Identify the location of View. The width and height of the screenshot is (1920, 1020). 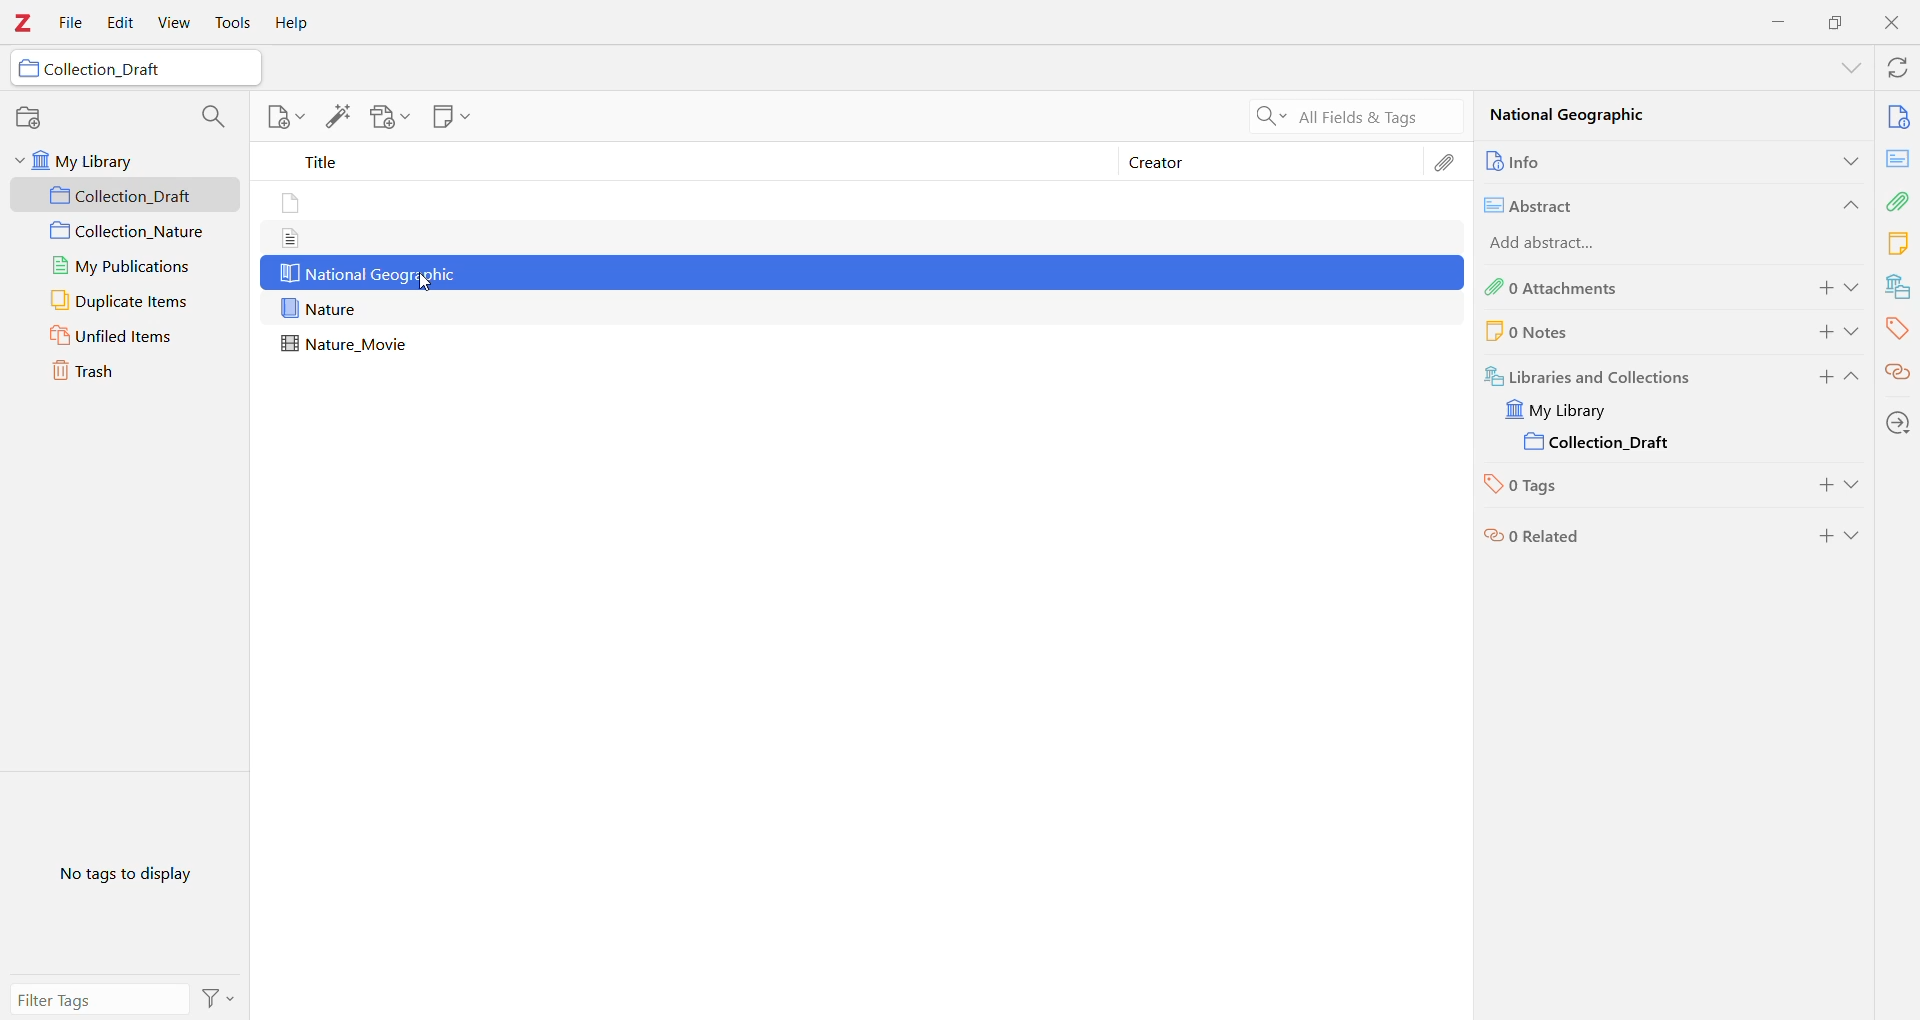
(177, 23).